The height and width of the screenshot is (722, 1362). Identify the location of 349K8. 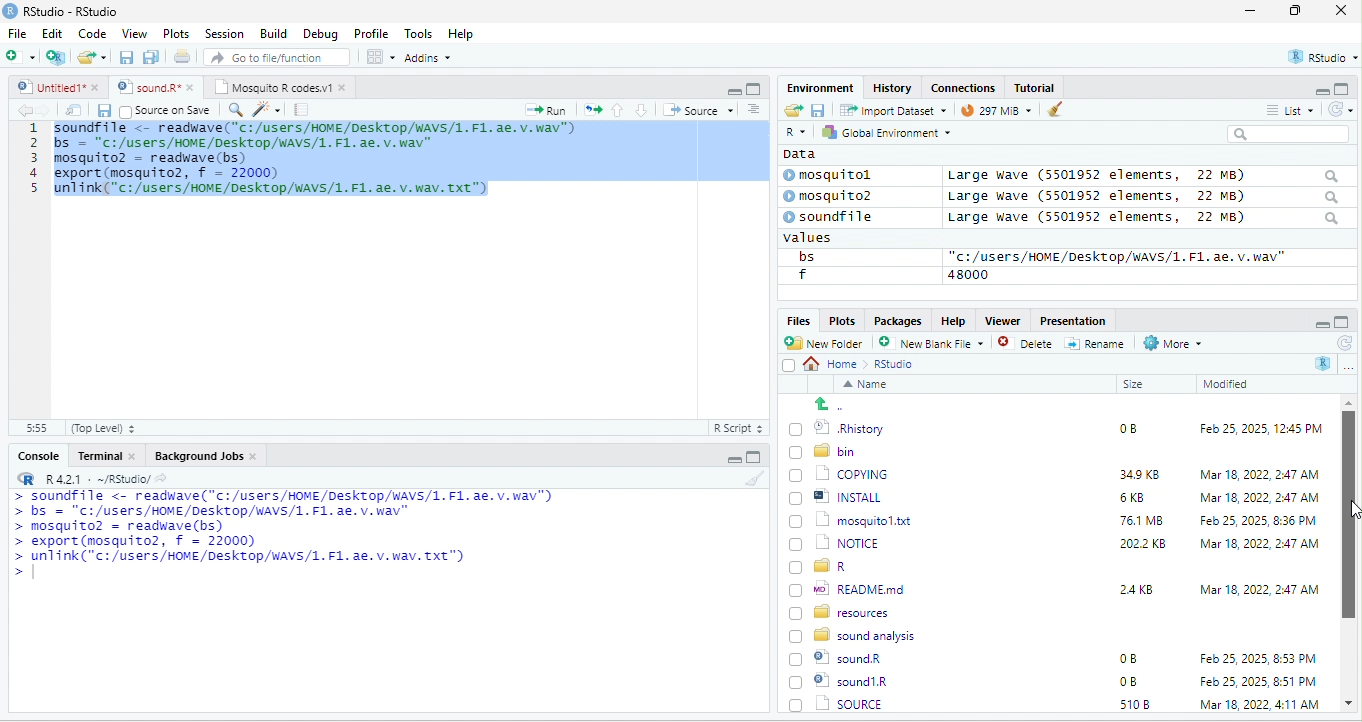
(1140, 475).